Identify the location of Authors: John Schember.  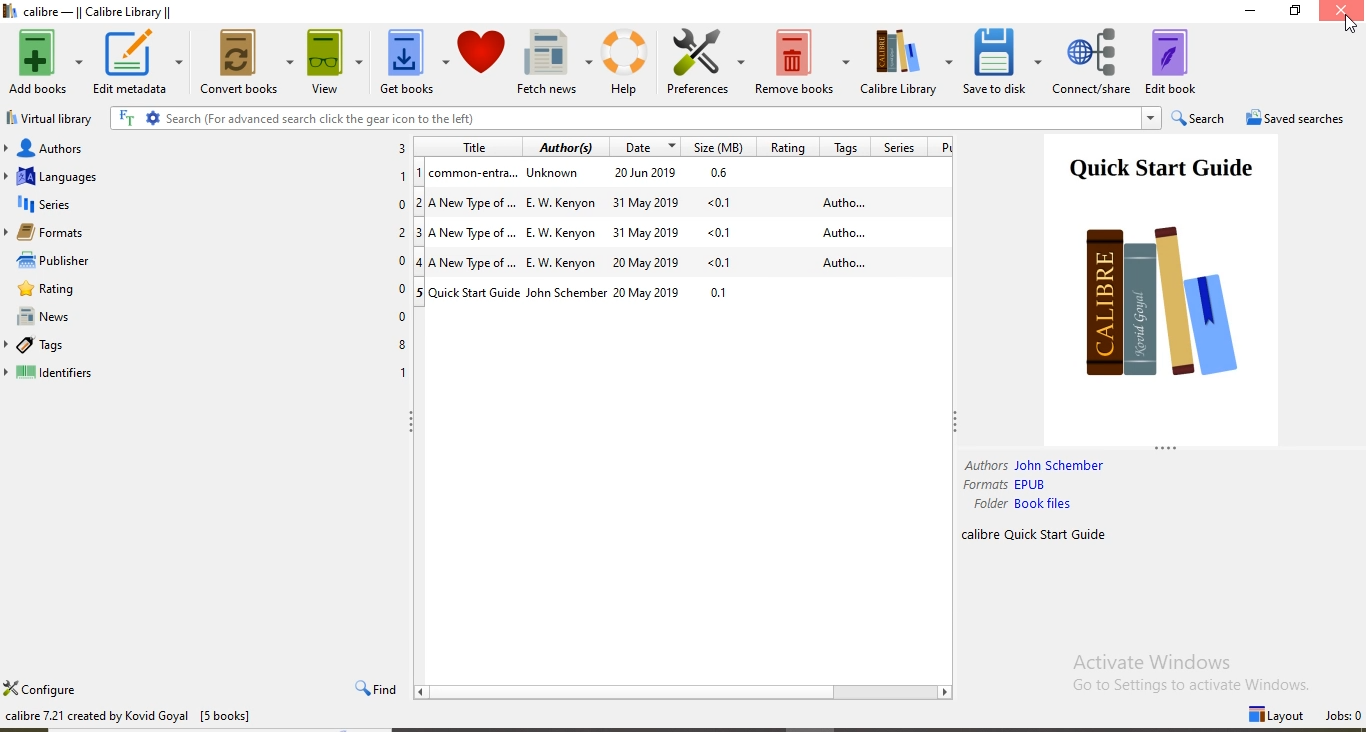
(1035, 466).